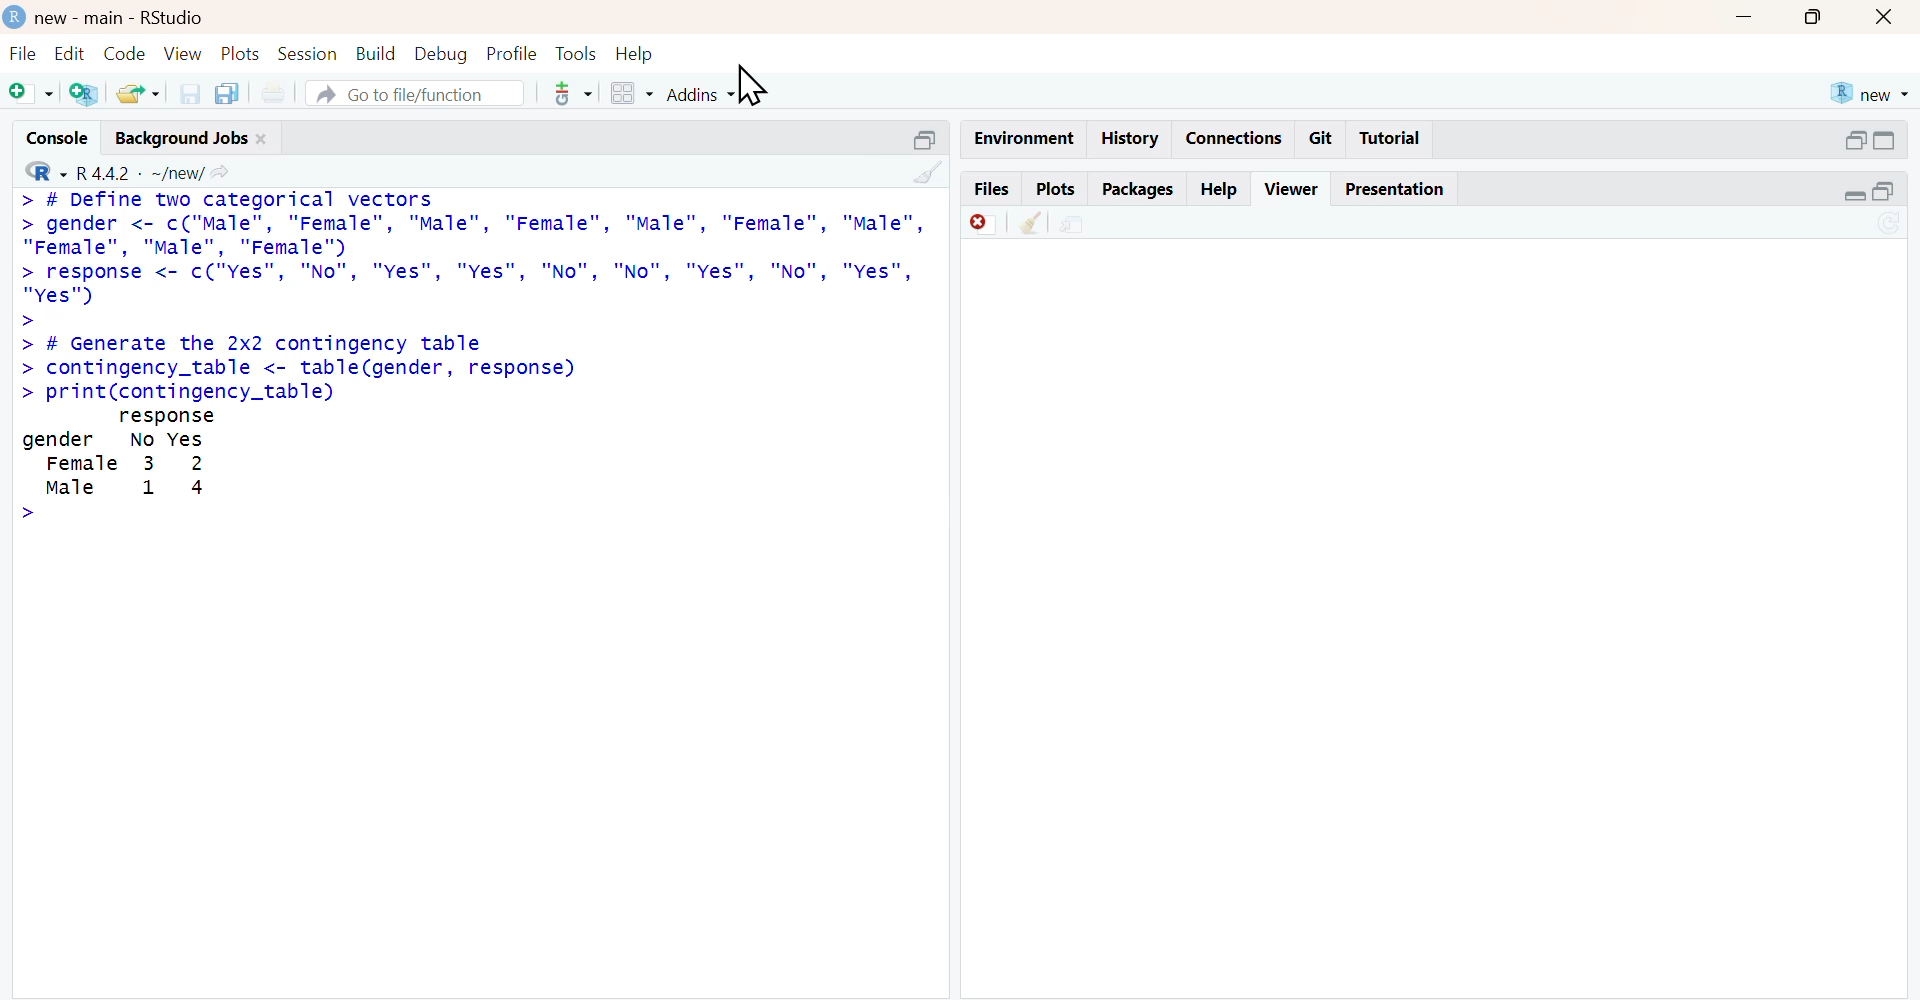 The height and width of the screenshot is (1000, 1920). I want to click on background jobs, so click(182, 138).